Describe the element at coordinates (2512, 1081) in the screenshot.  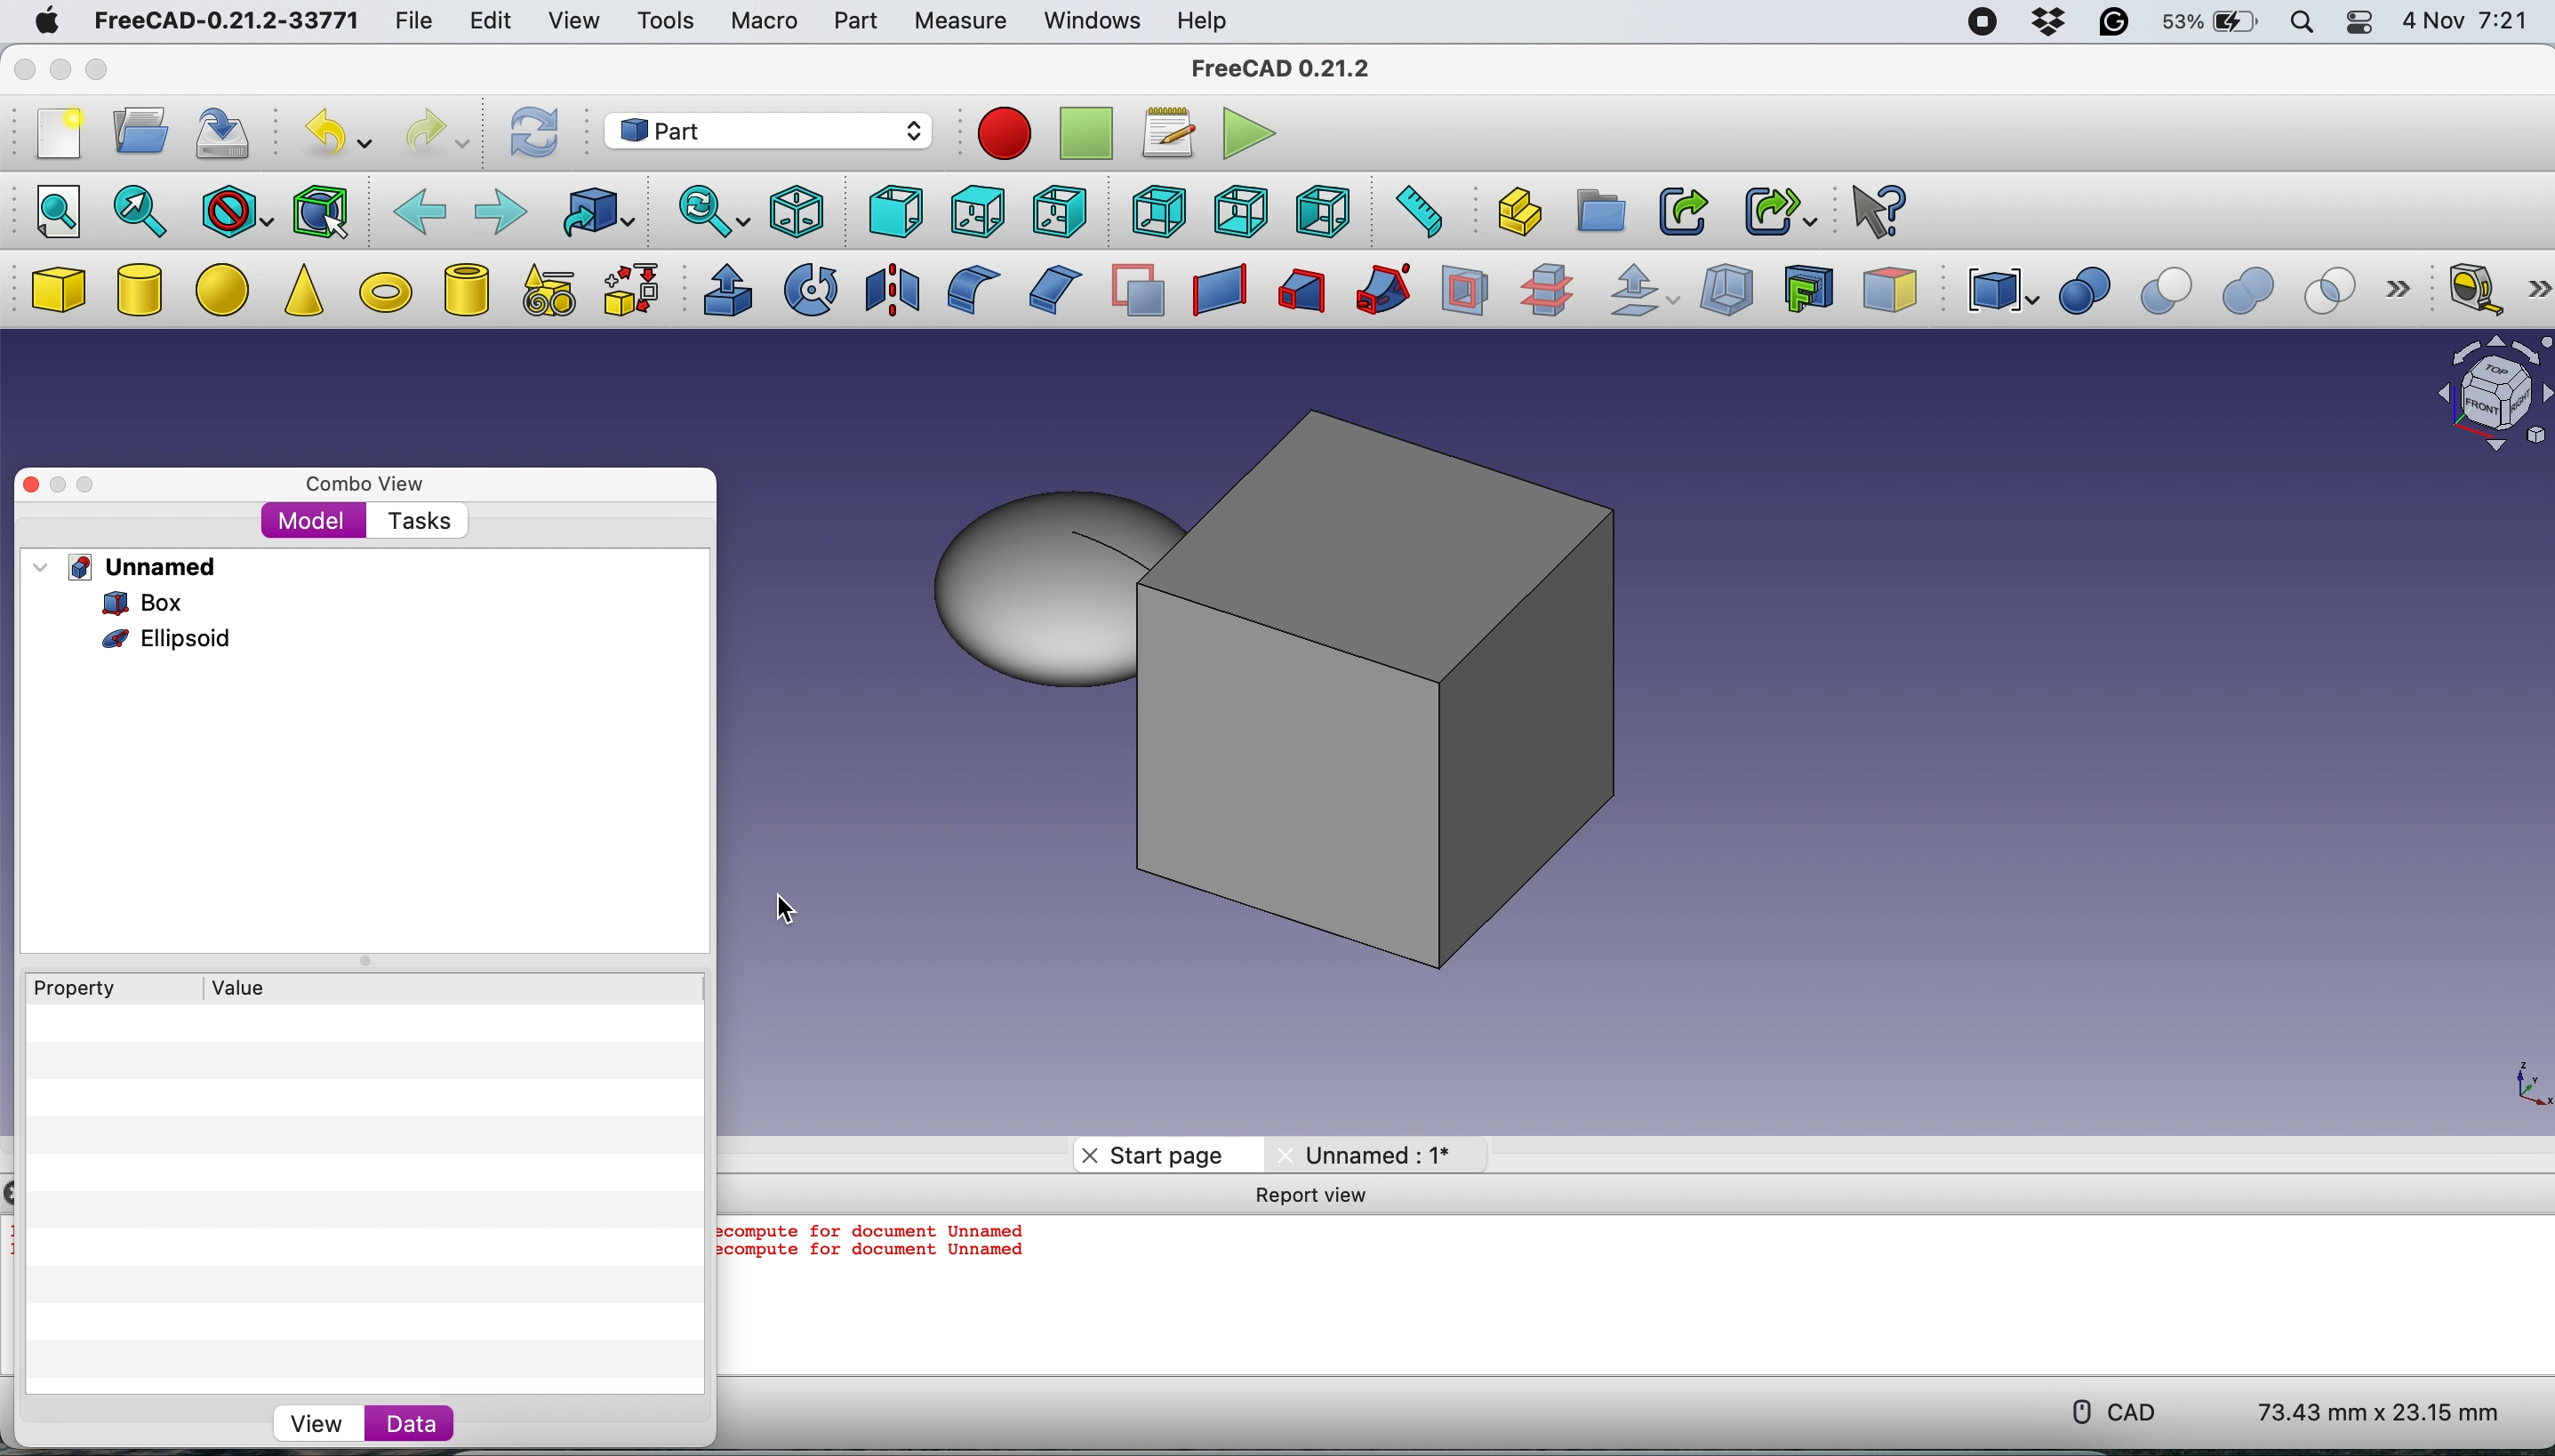
I see `xy coordinate` at that location.